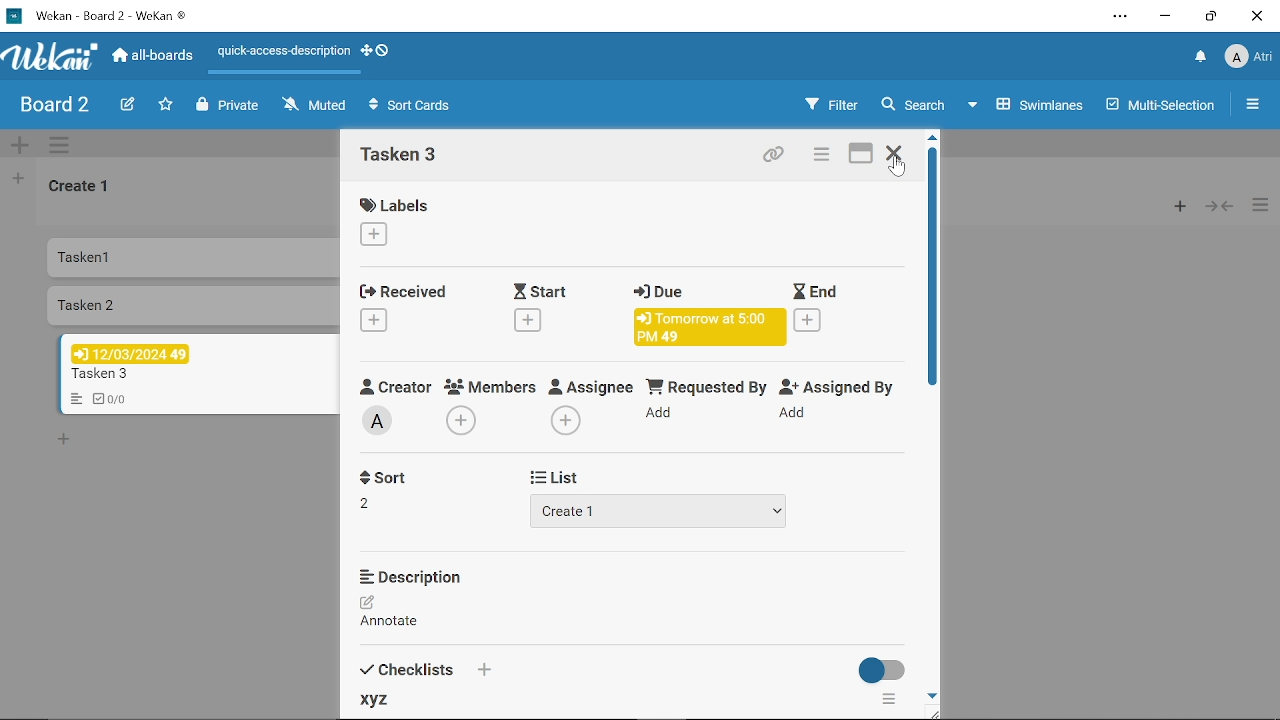 The width and height of the screenshot is (1280, 720). What do you see at coordinates (1155, 105) in the screenshot?
I see `Multi-selections` at bounding box center [1155, 105].